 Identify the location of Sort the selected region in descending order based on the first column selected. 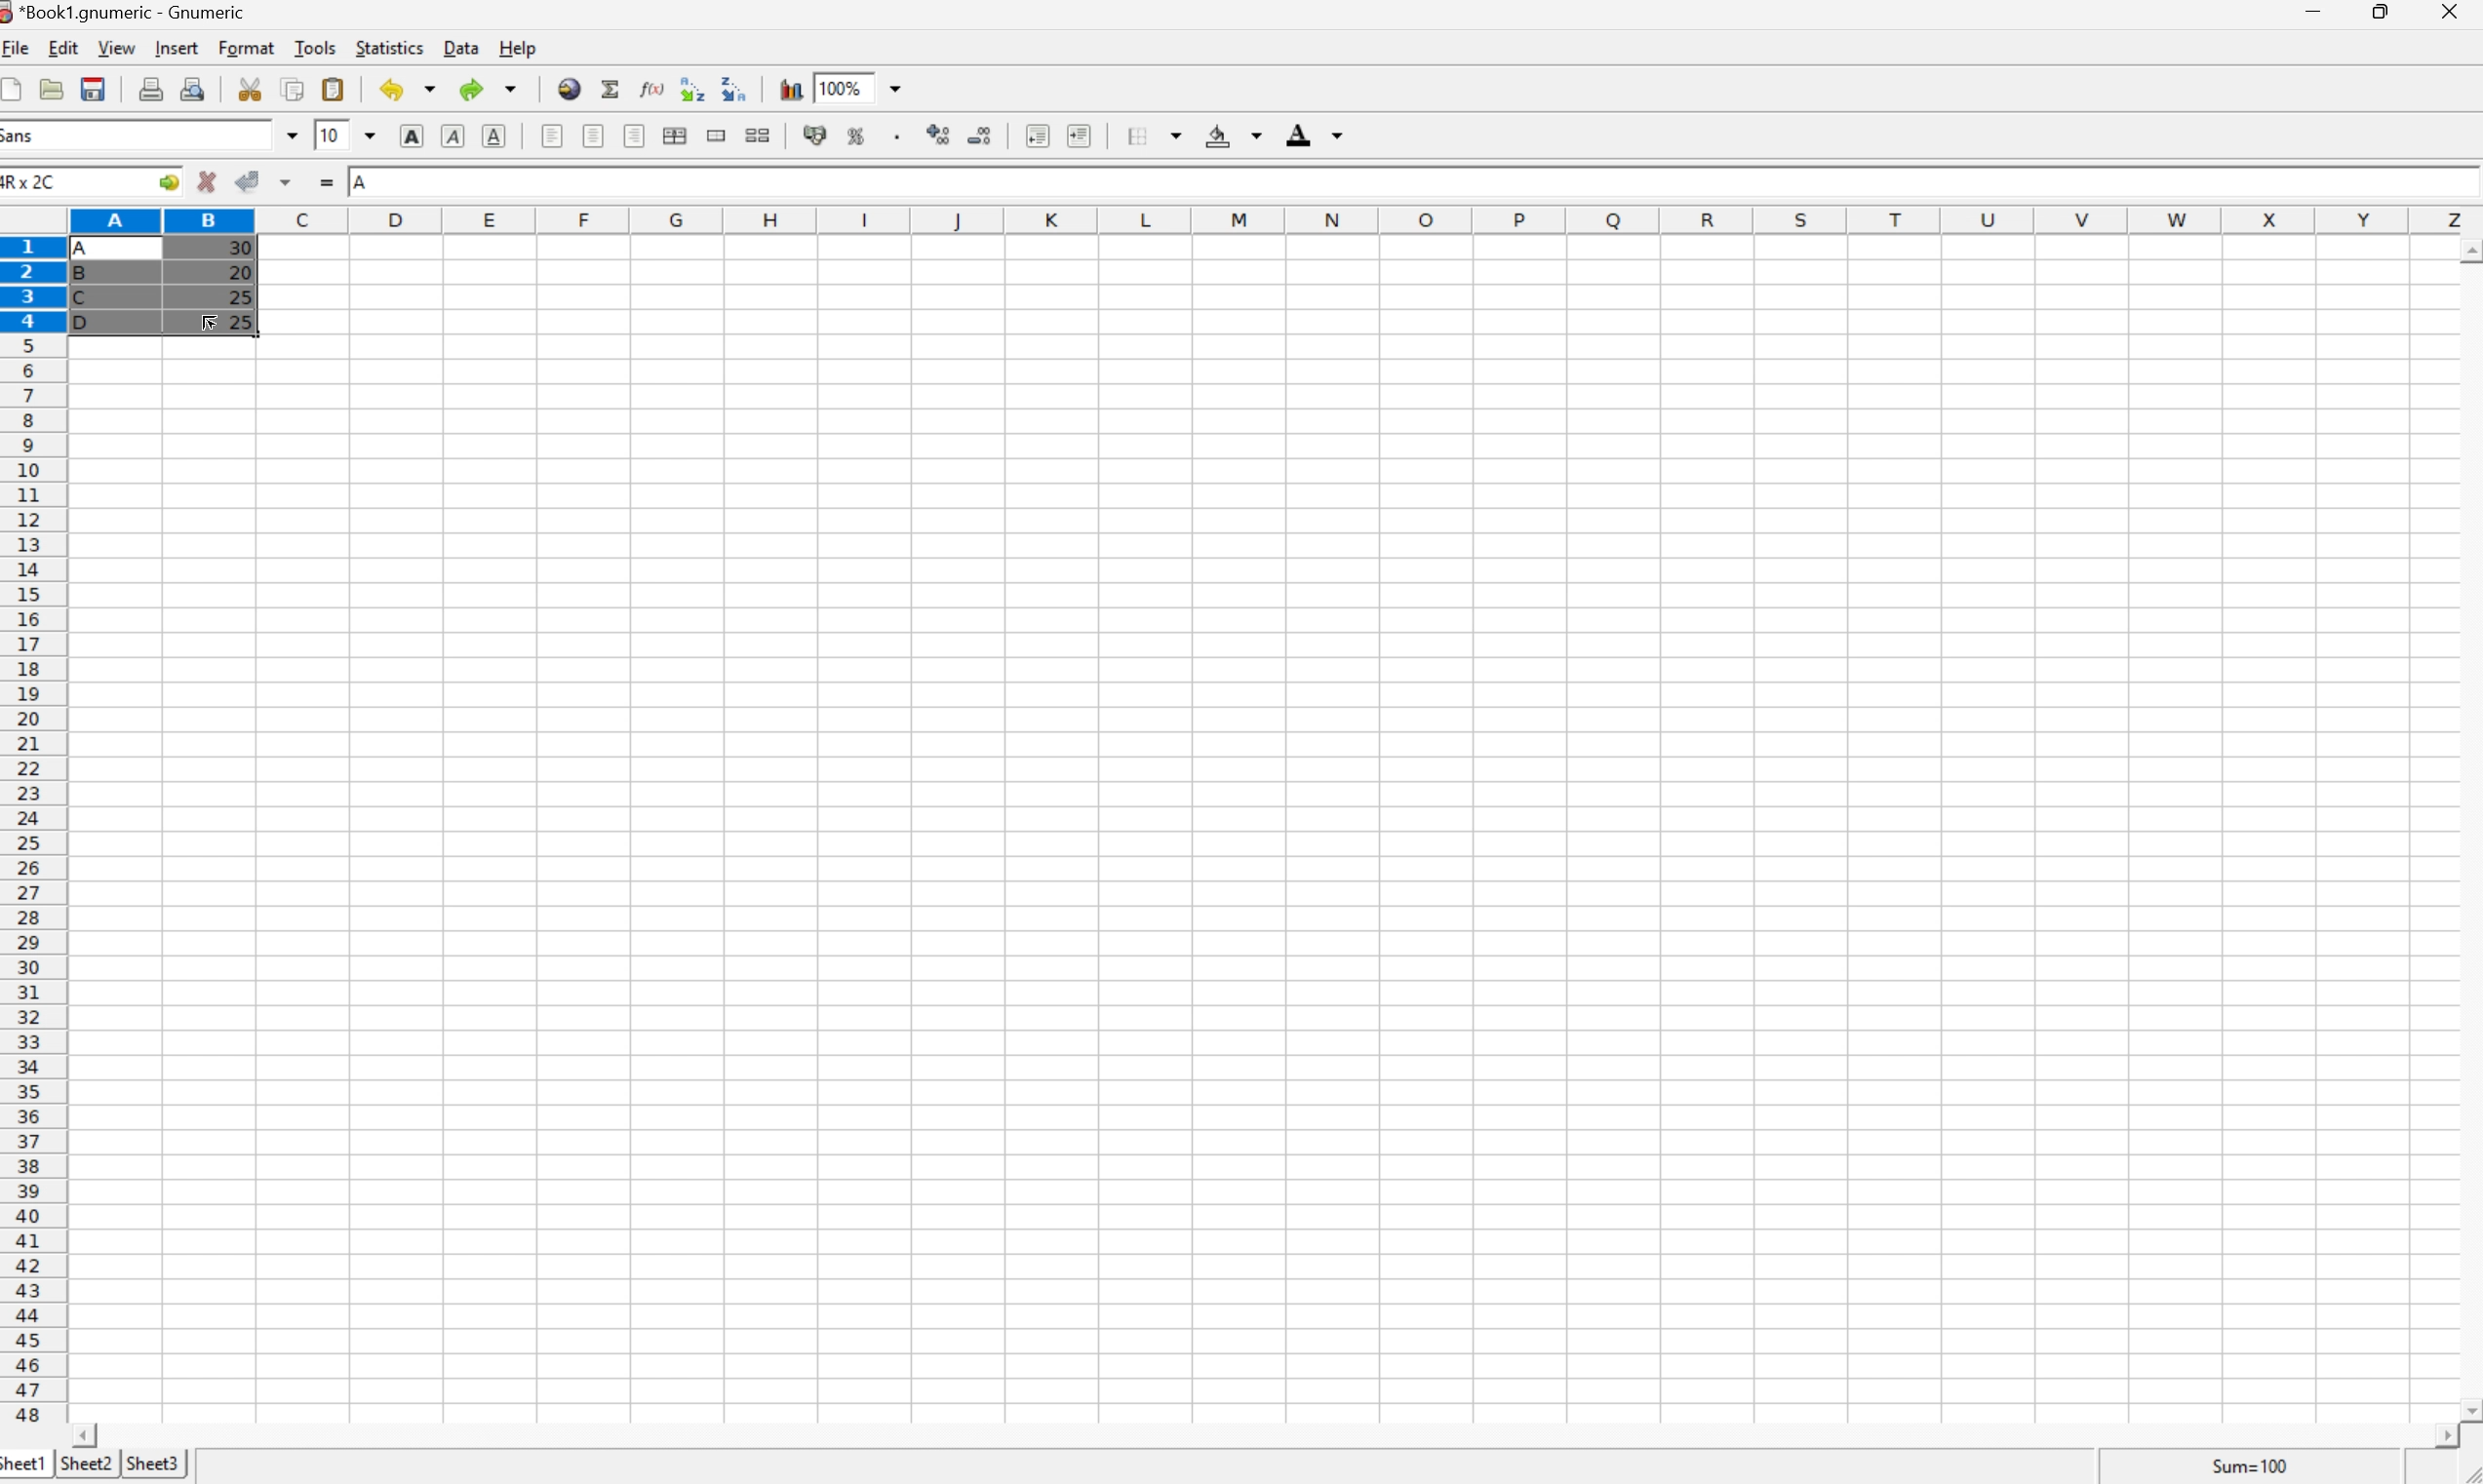
(733, 87).